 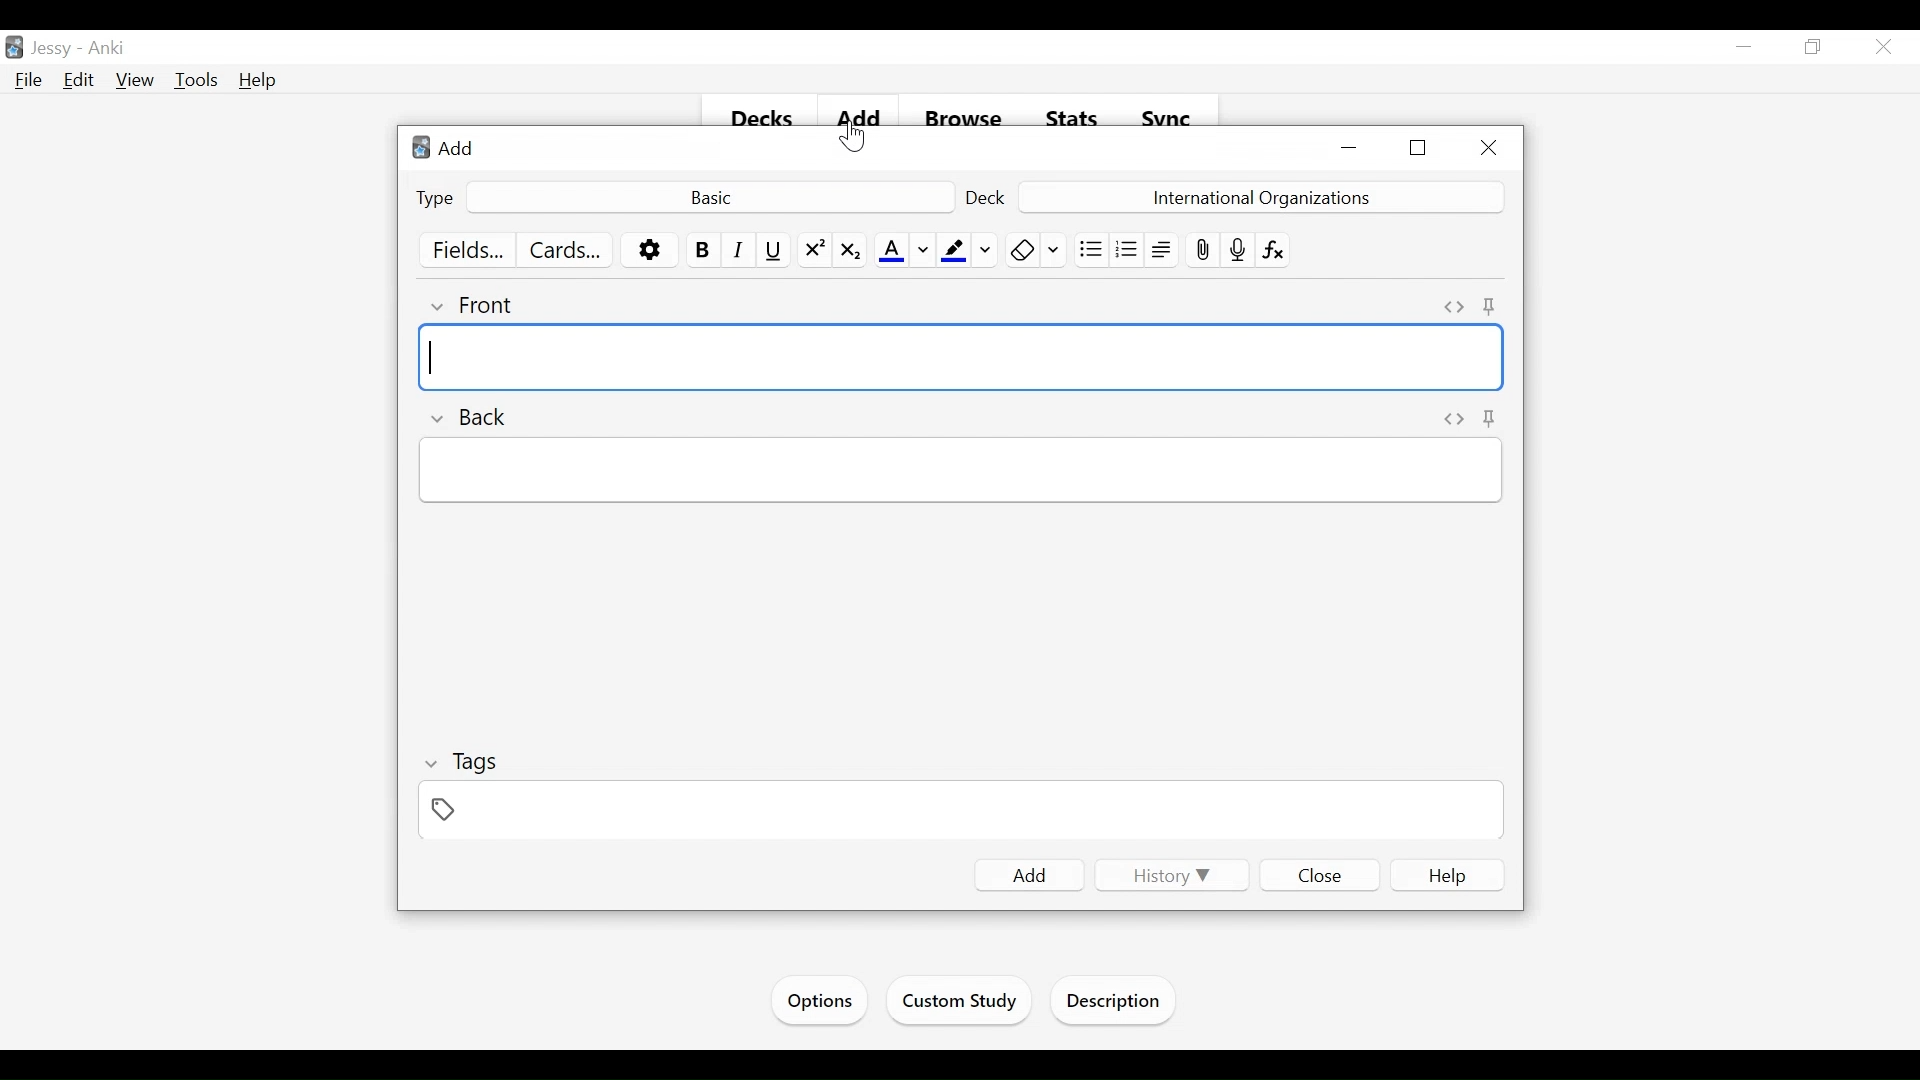 What do you see at coordinates (1744, 47) in the screenshot?
I see `minimize` at bounding box center [1744, 47].